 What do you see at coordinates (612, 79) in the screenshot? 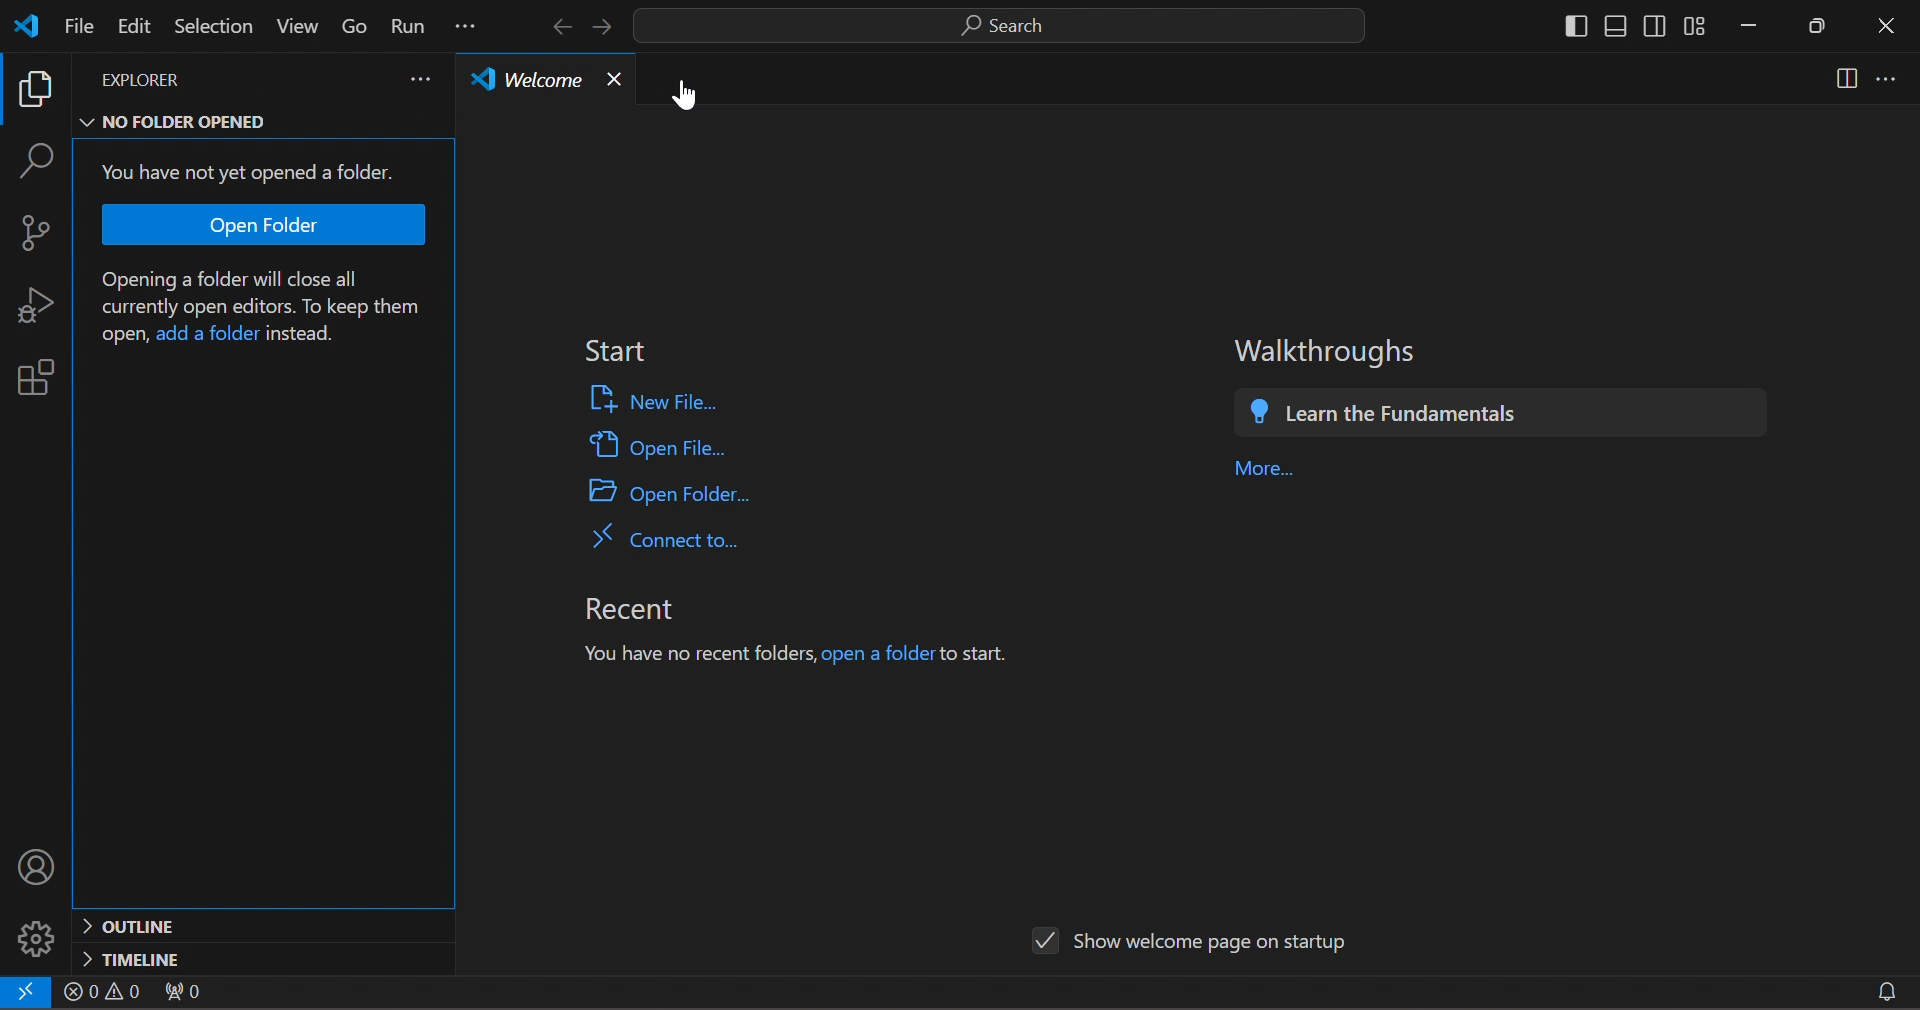
I see `close` at bounding box center [612, 79].